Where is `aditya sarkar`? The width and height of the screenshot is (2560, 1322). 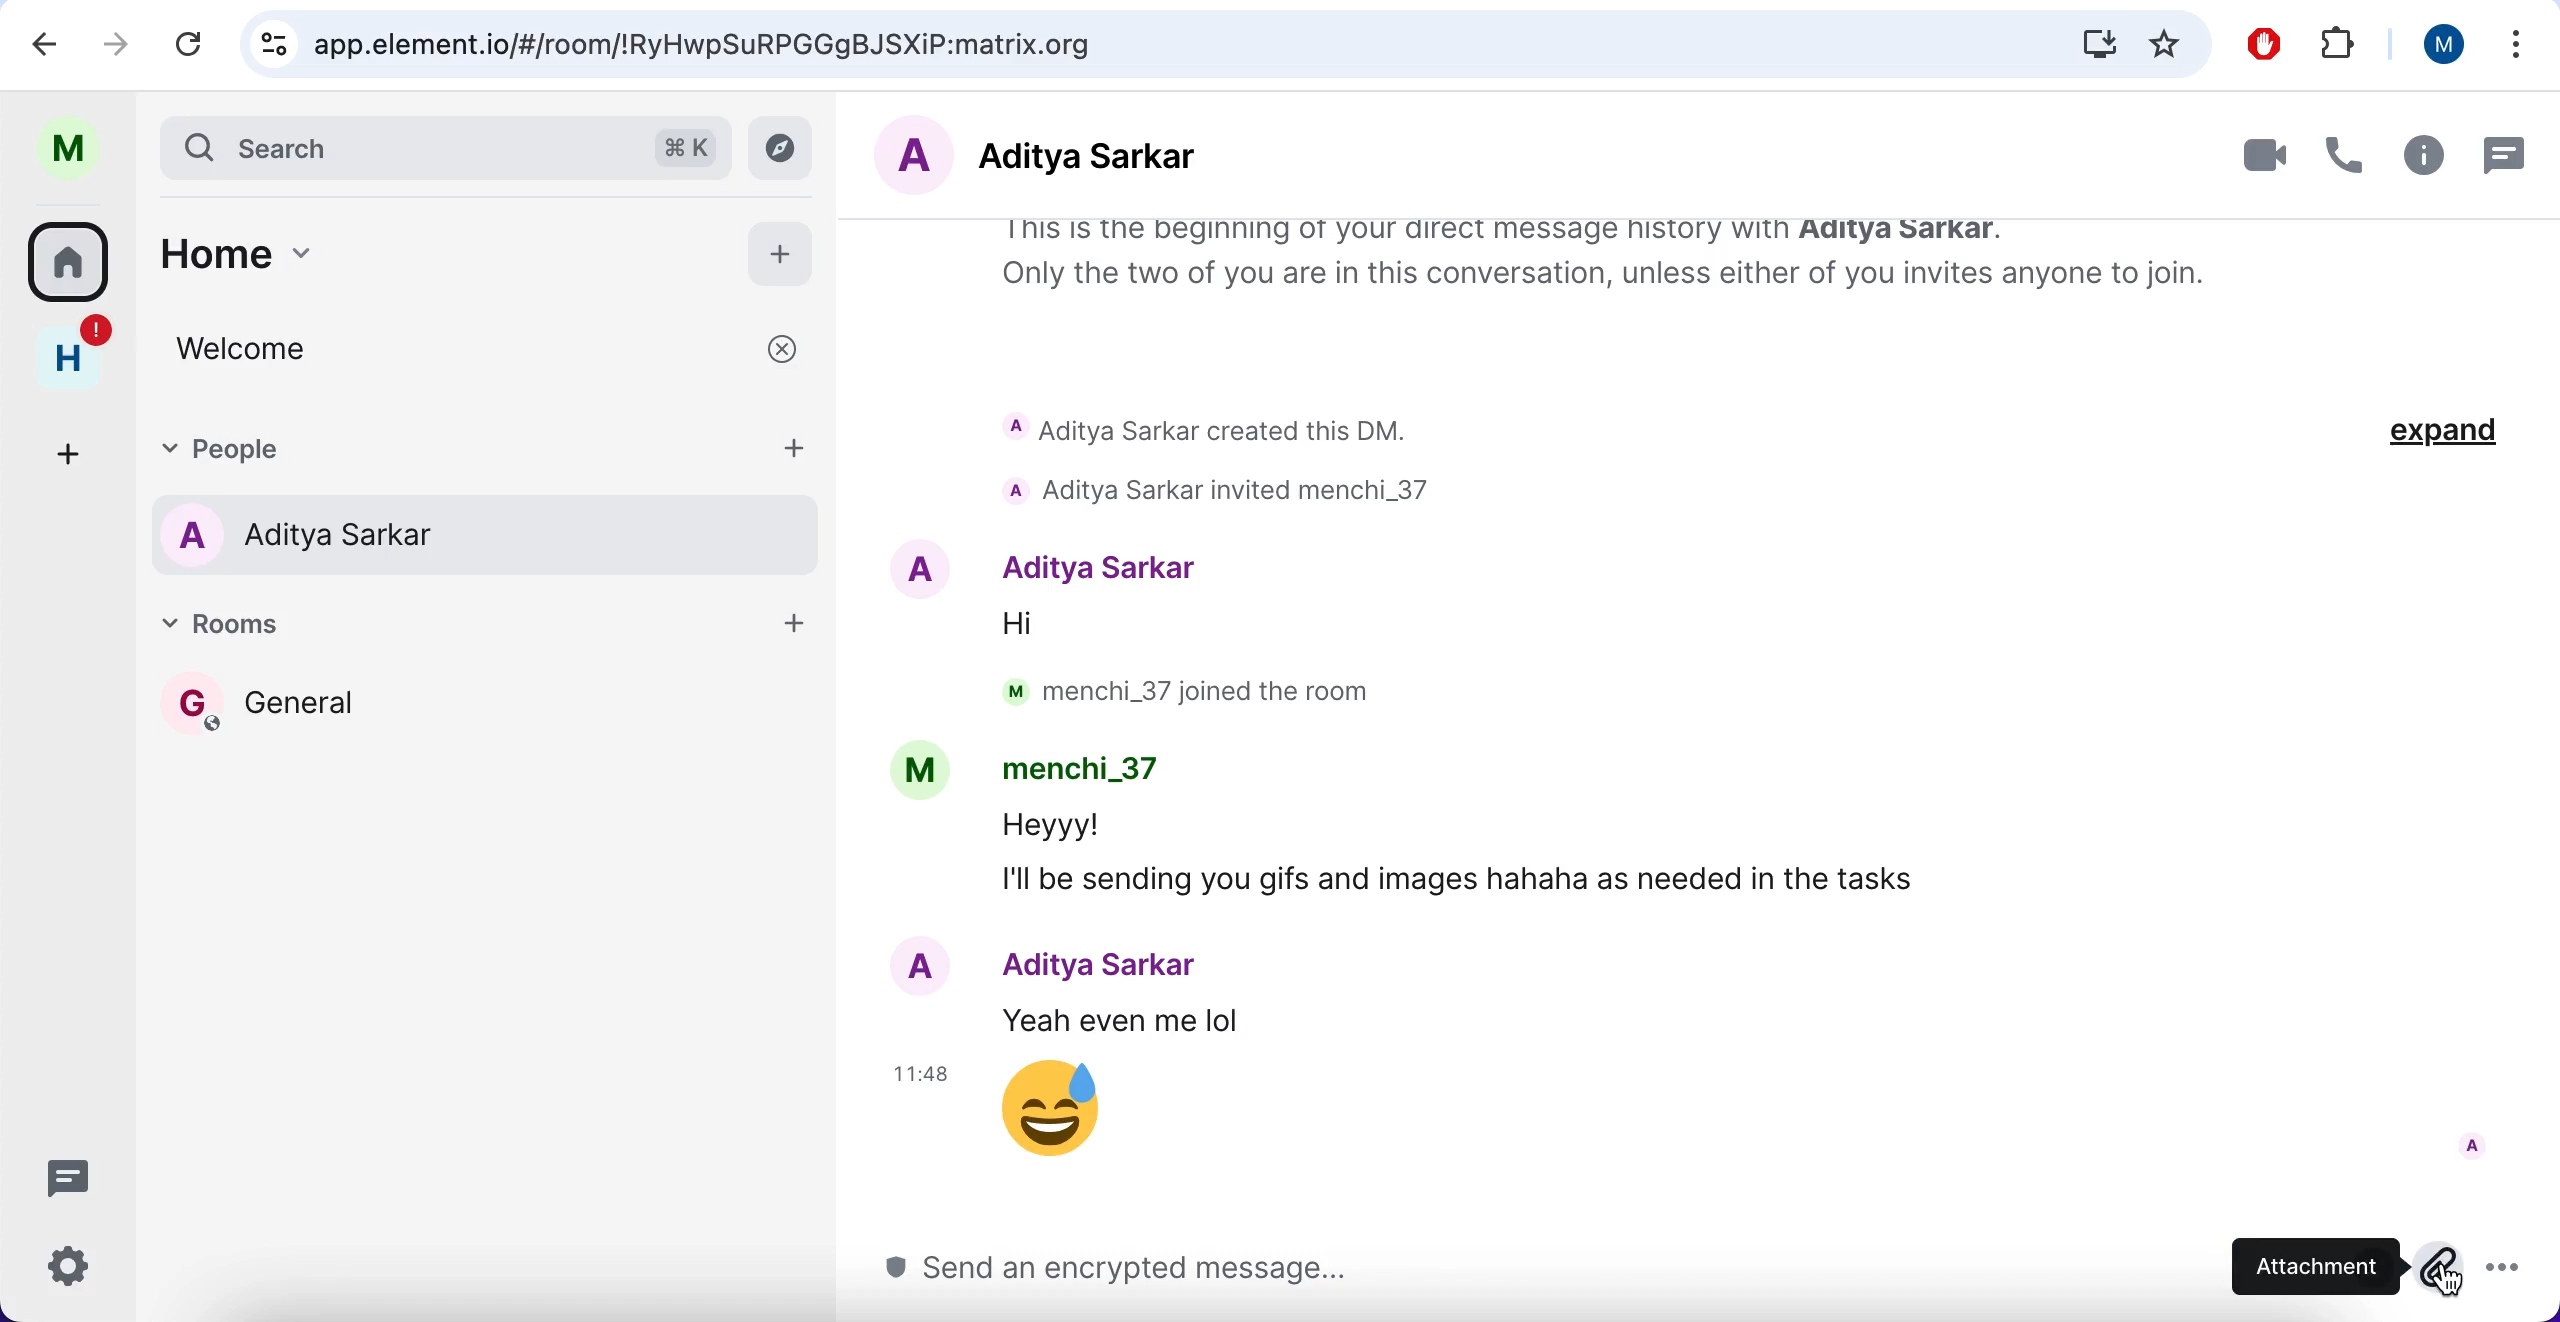
aditya sarkar is located at coordinates (1098, 146).